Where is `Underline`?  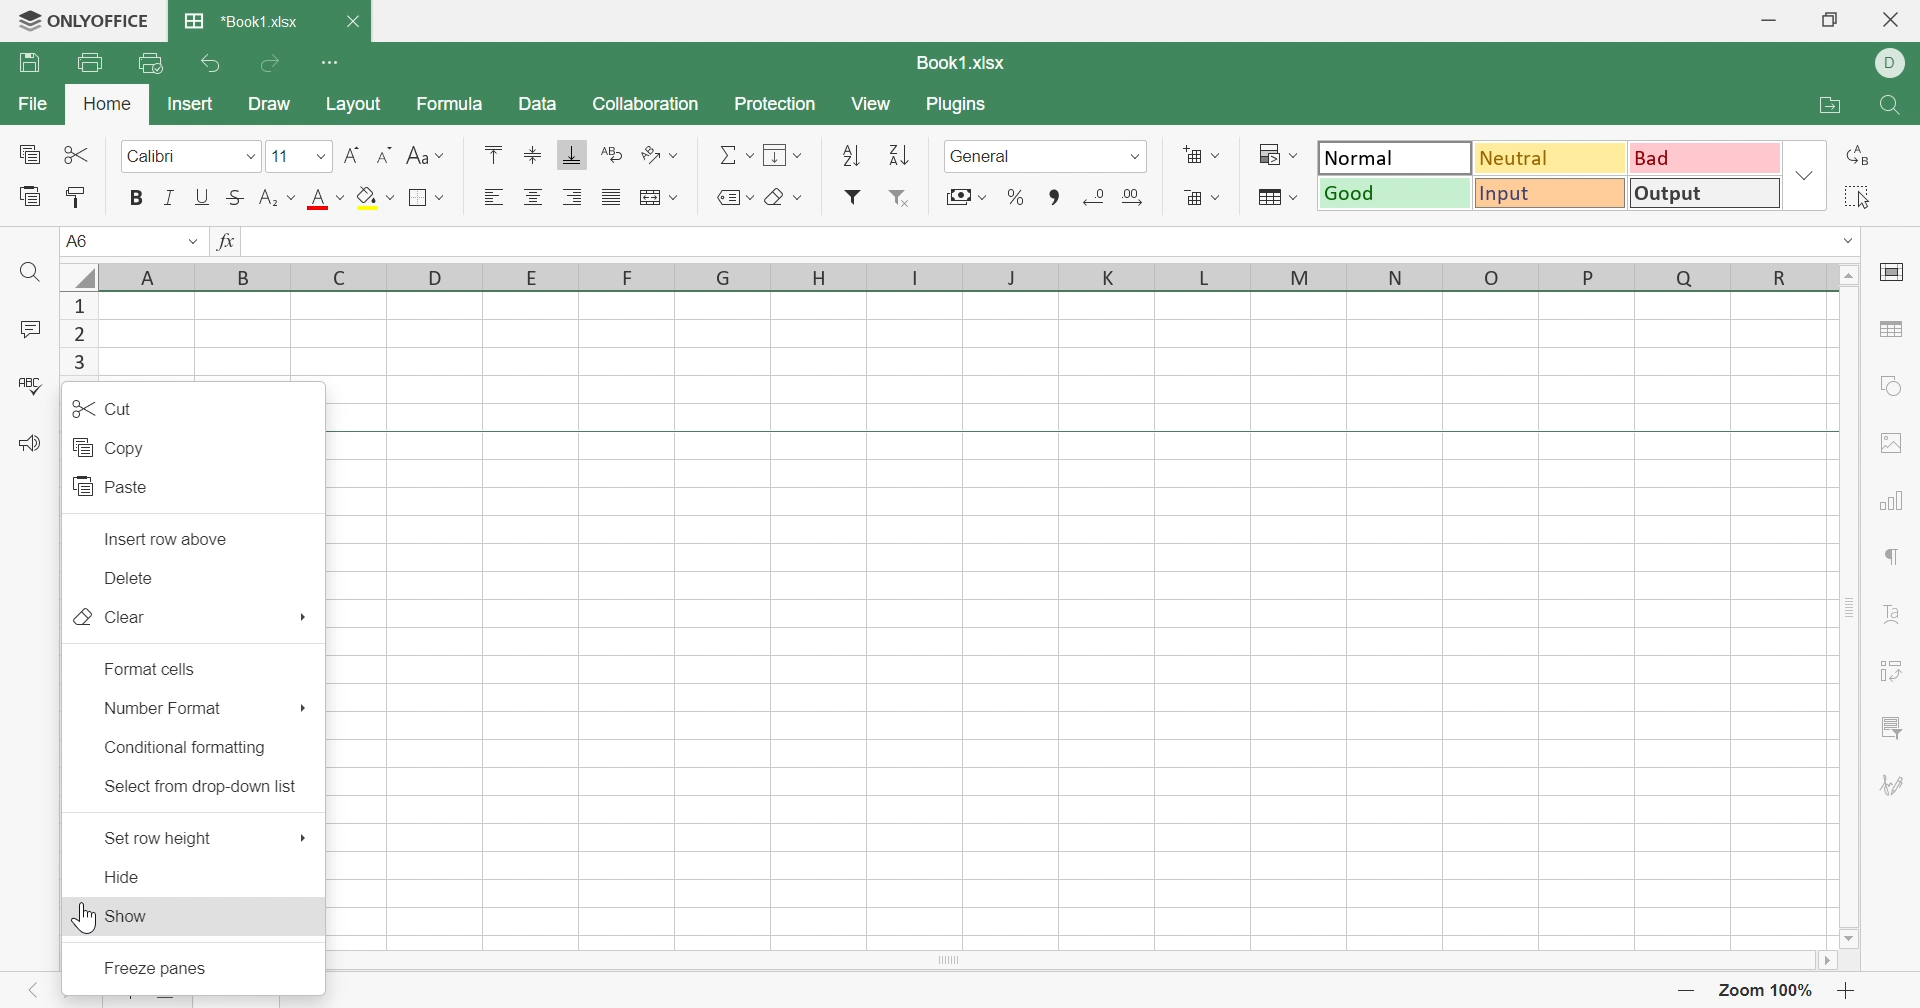 Underline is located at coordinates (203, 198).